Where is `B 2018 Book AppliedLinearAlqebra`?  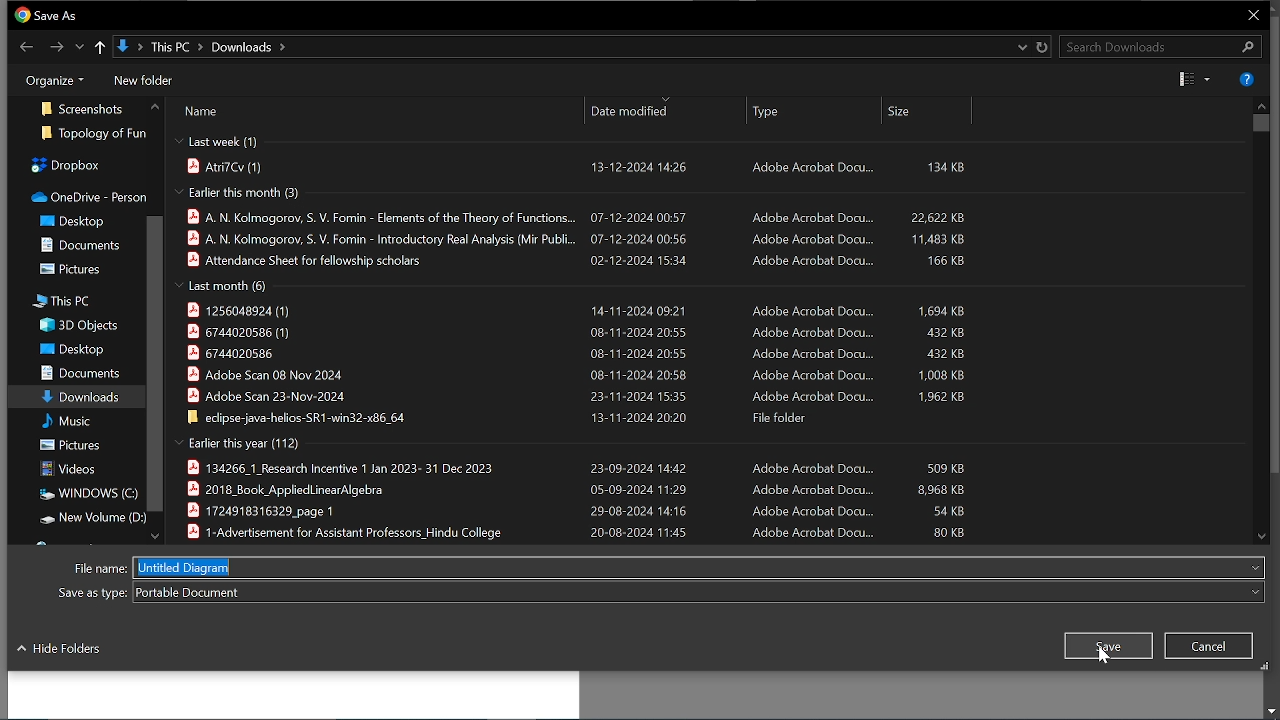 B 2018 Book AppliedLinearAlqebra is located at coordinates (286, 487).